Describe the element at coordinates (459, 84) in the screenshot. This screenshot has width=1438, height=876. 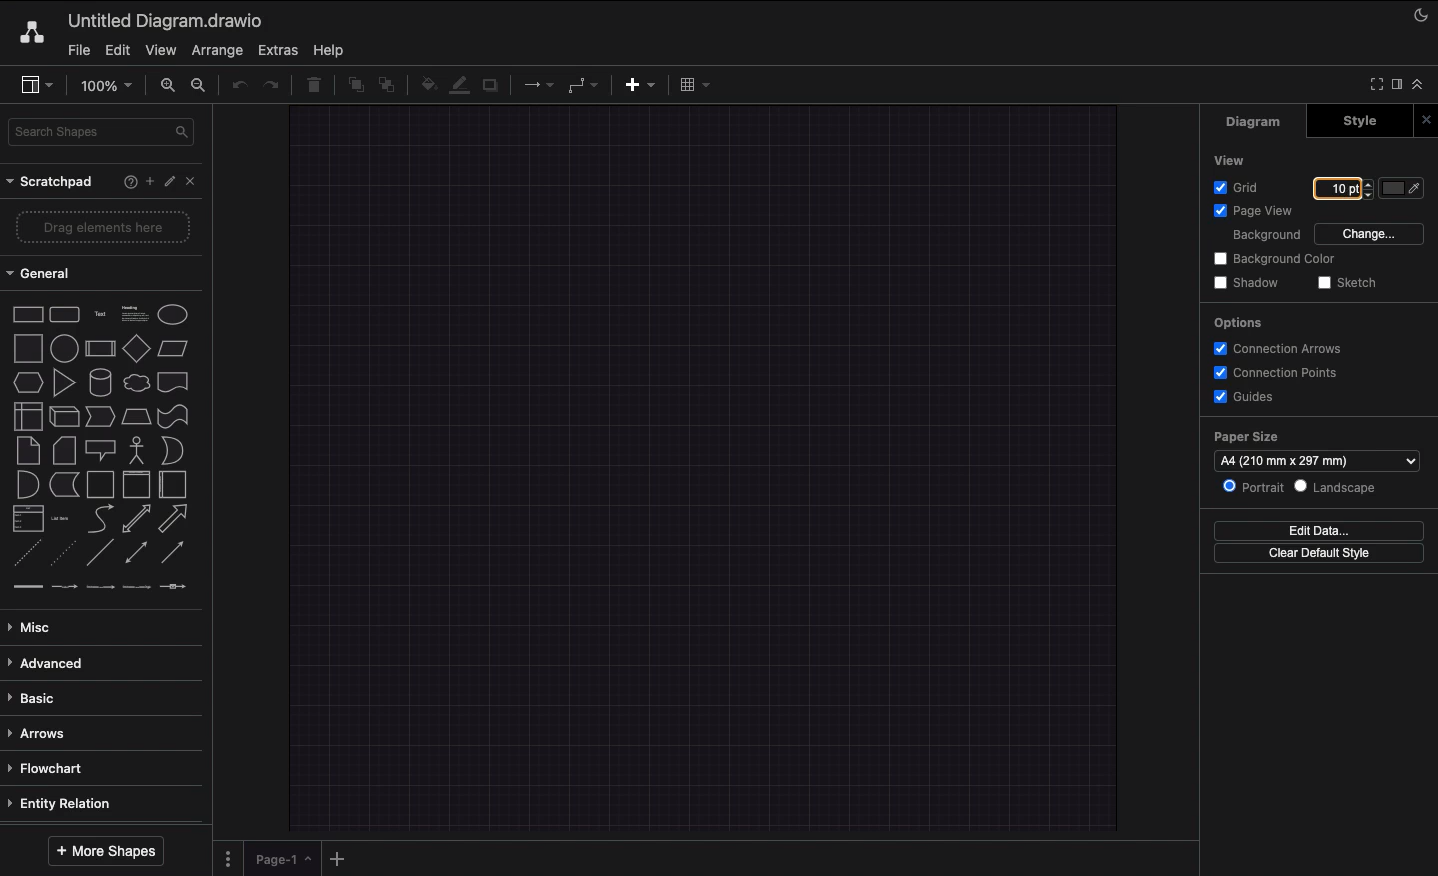
I see `Line color` at that location.